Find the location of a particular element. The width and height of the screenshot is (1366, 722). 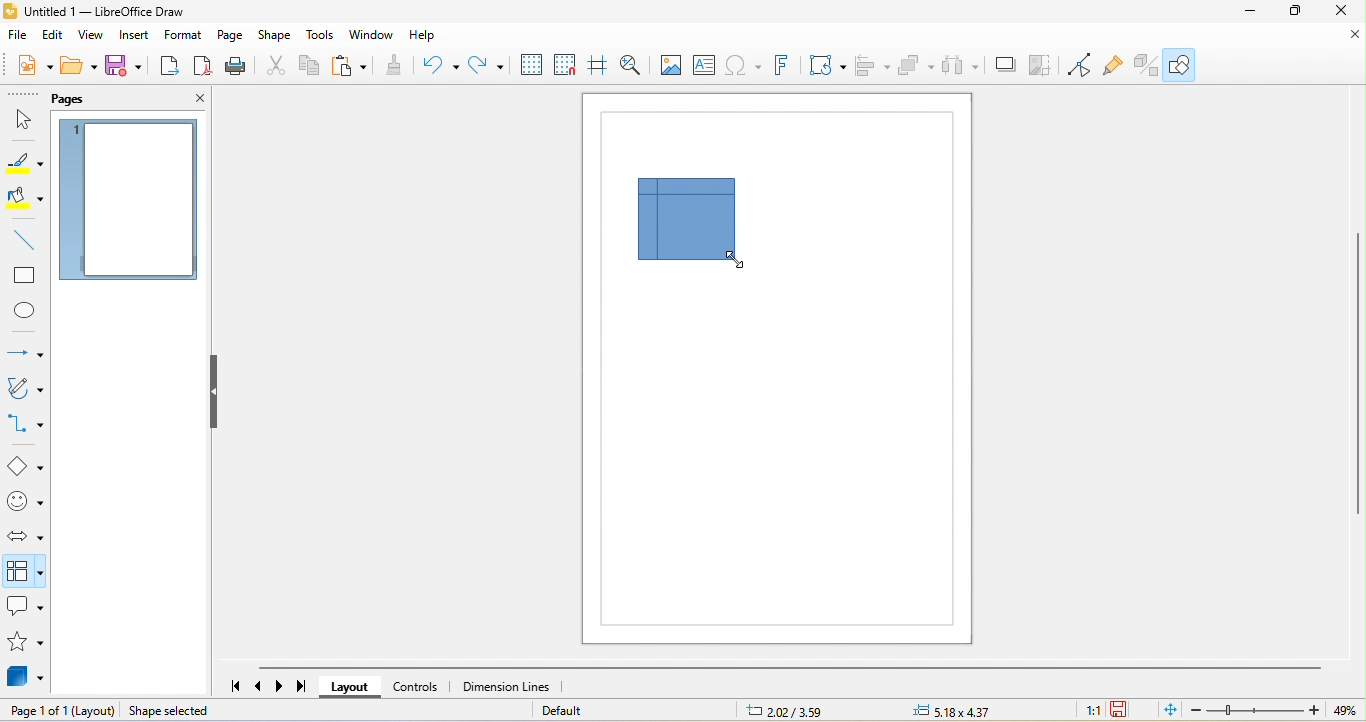

undo is located at coordinates (441, 66).